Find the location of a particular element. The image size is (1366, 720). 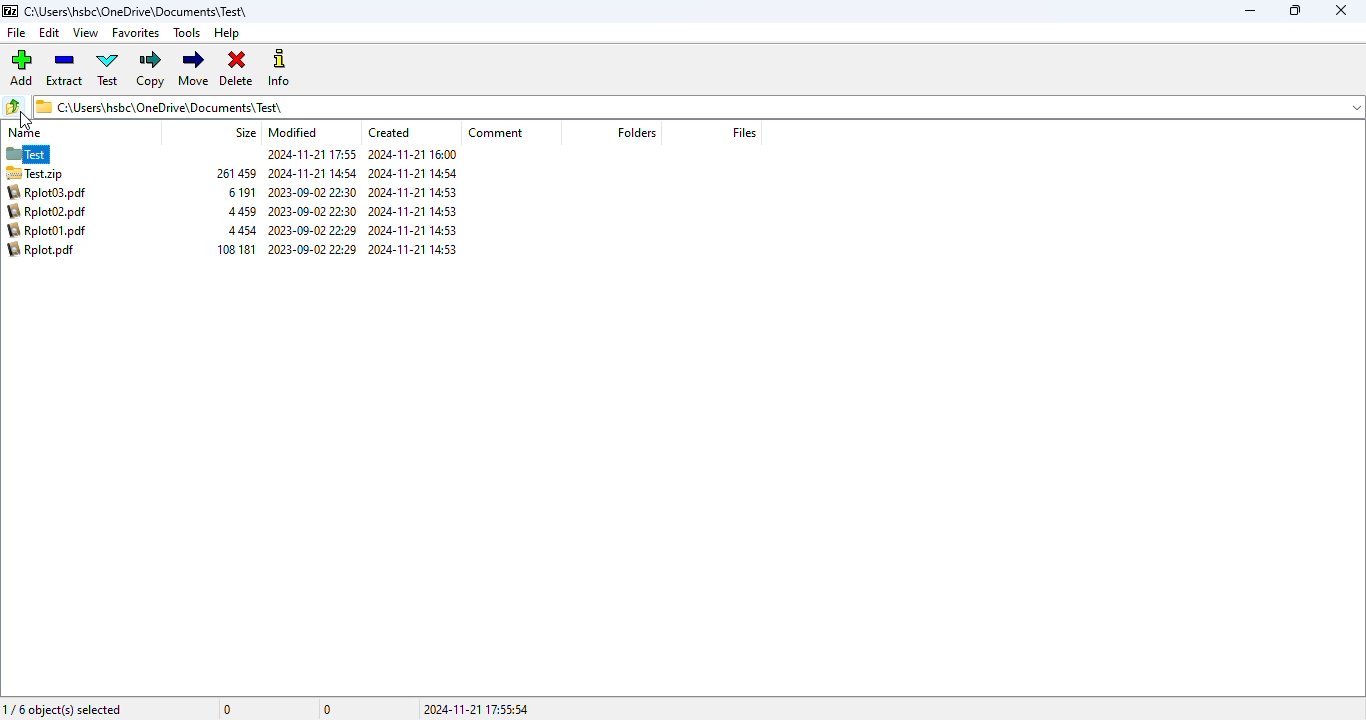

Rplot02.pdf is located at coordinates (46, 211).